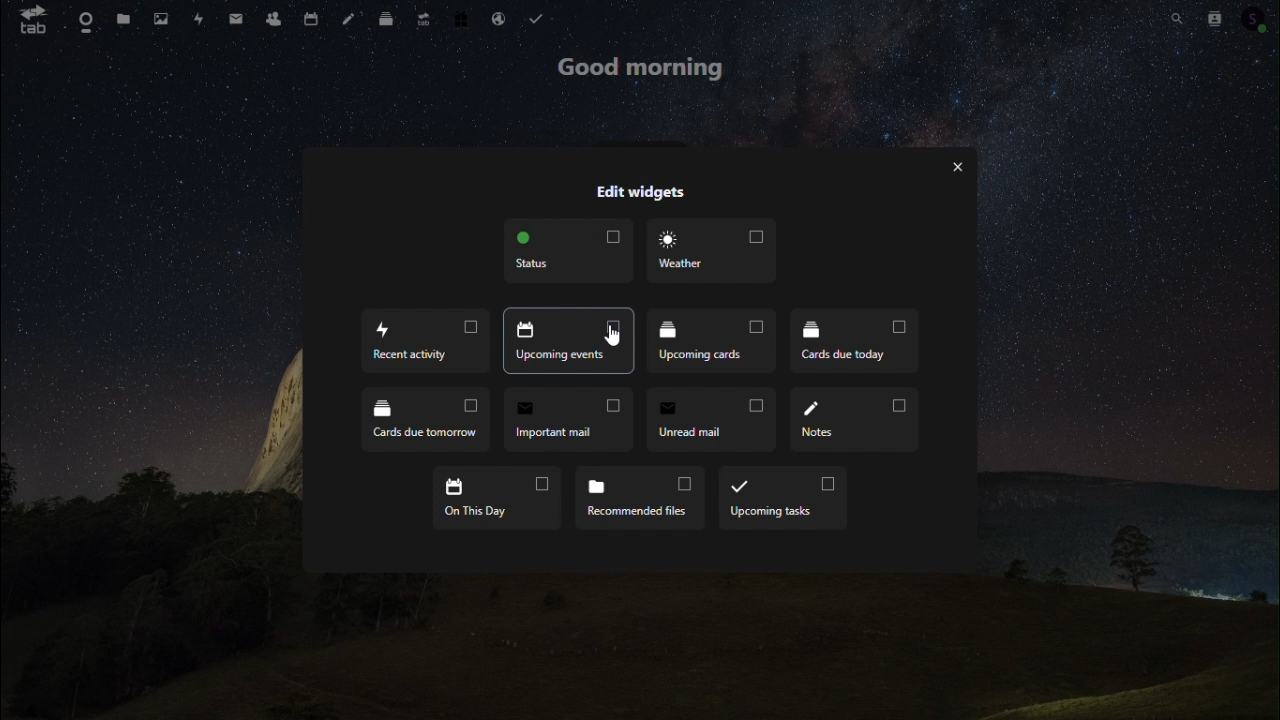 Image resolution: width=1280 pixels, height=720 pixels. Describe the element at coordinates (240, 16) in the screenshot. I see `mail` at that location.